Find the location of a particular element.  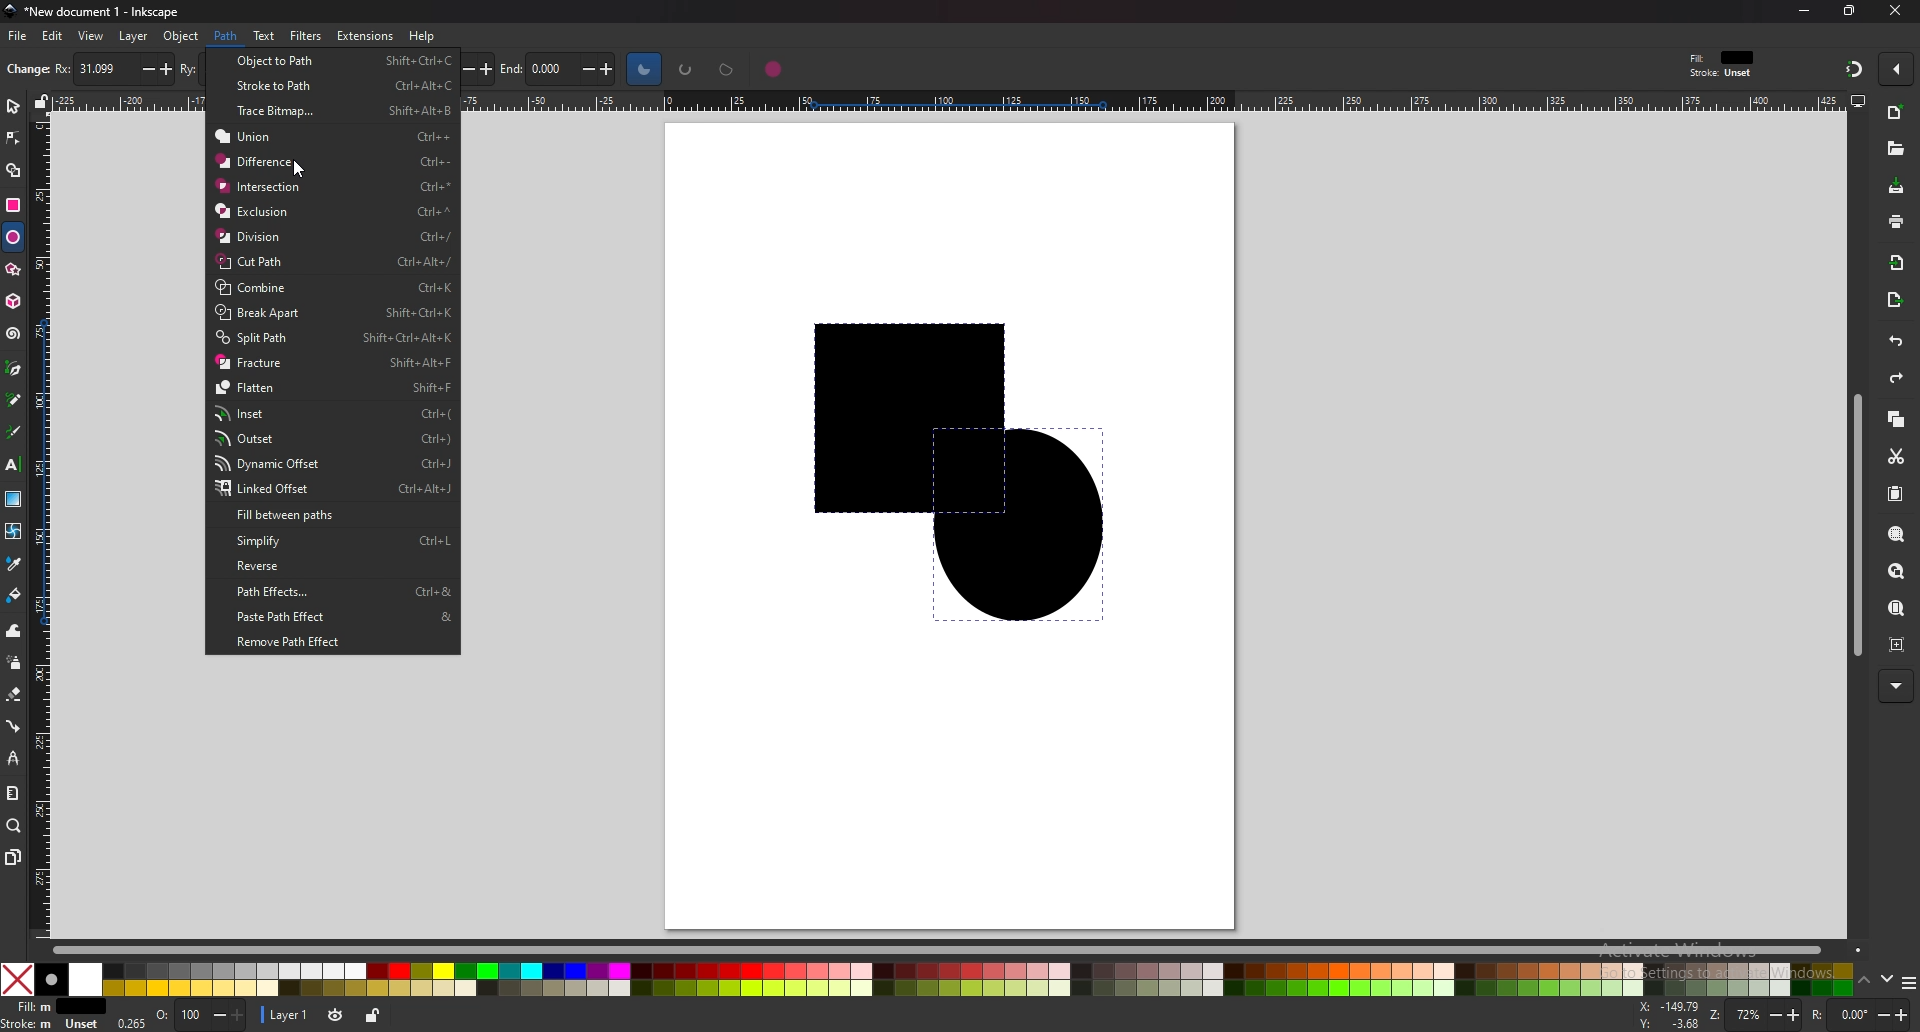

filters is located at coordinates (306, 36).